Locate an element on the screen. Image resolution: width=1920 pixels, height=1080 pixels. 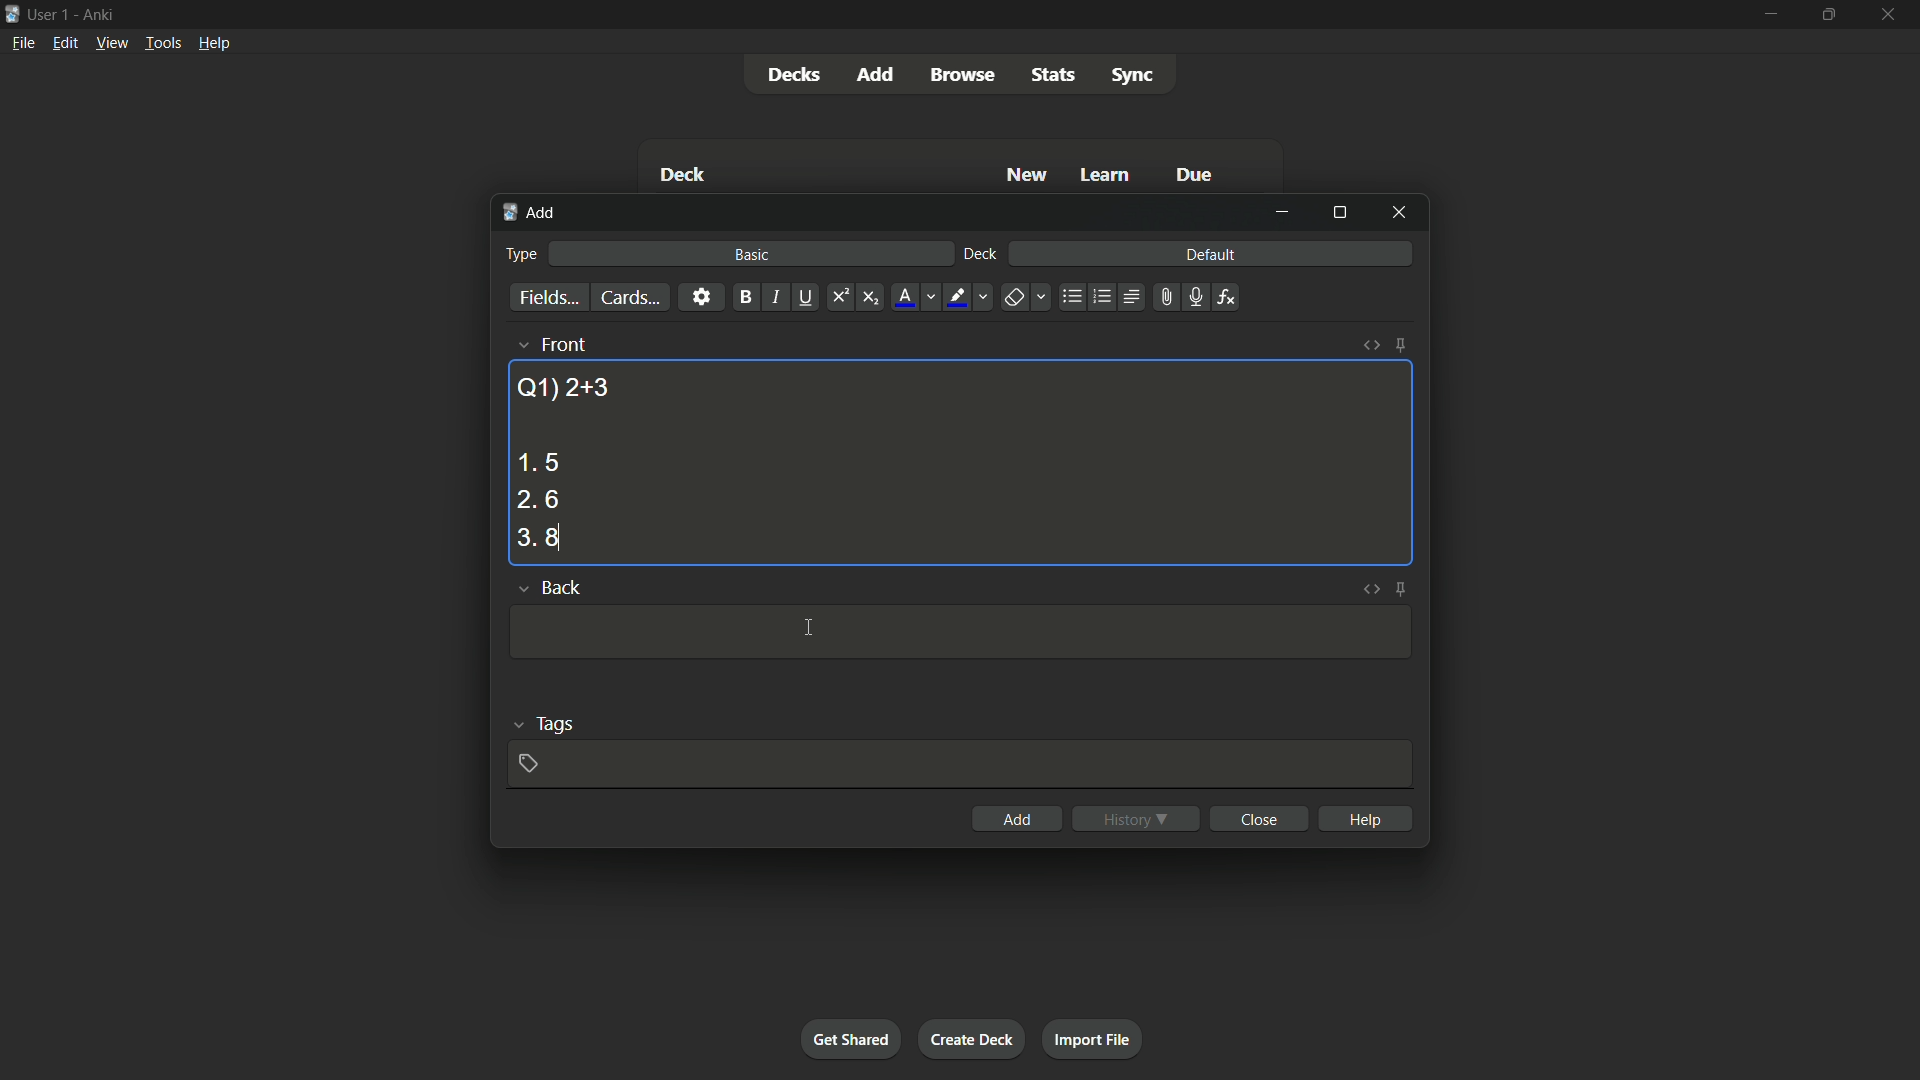
stats is located at coordinates (1055, 75).